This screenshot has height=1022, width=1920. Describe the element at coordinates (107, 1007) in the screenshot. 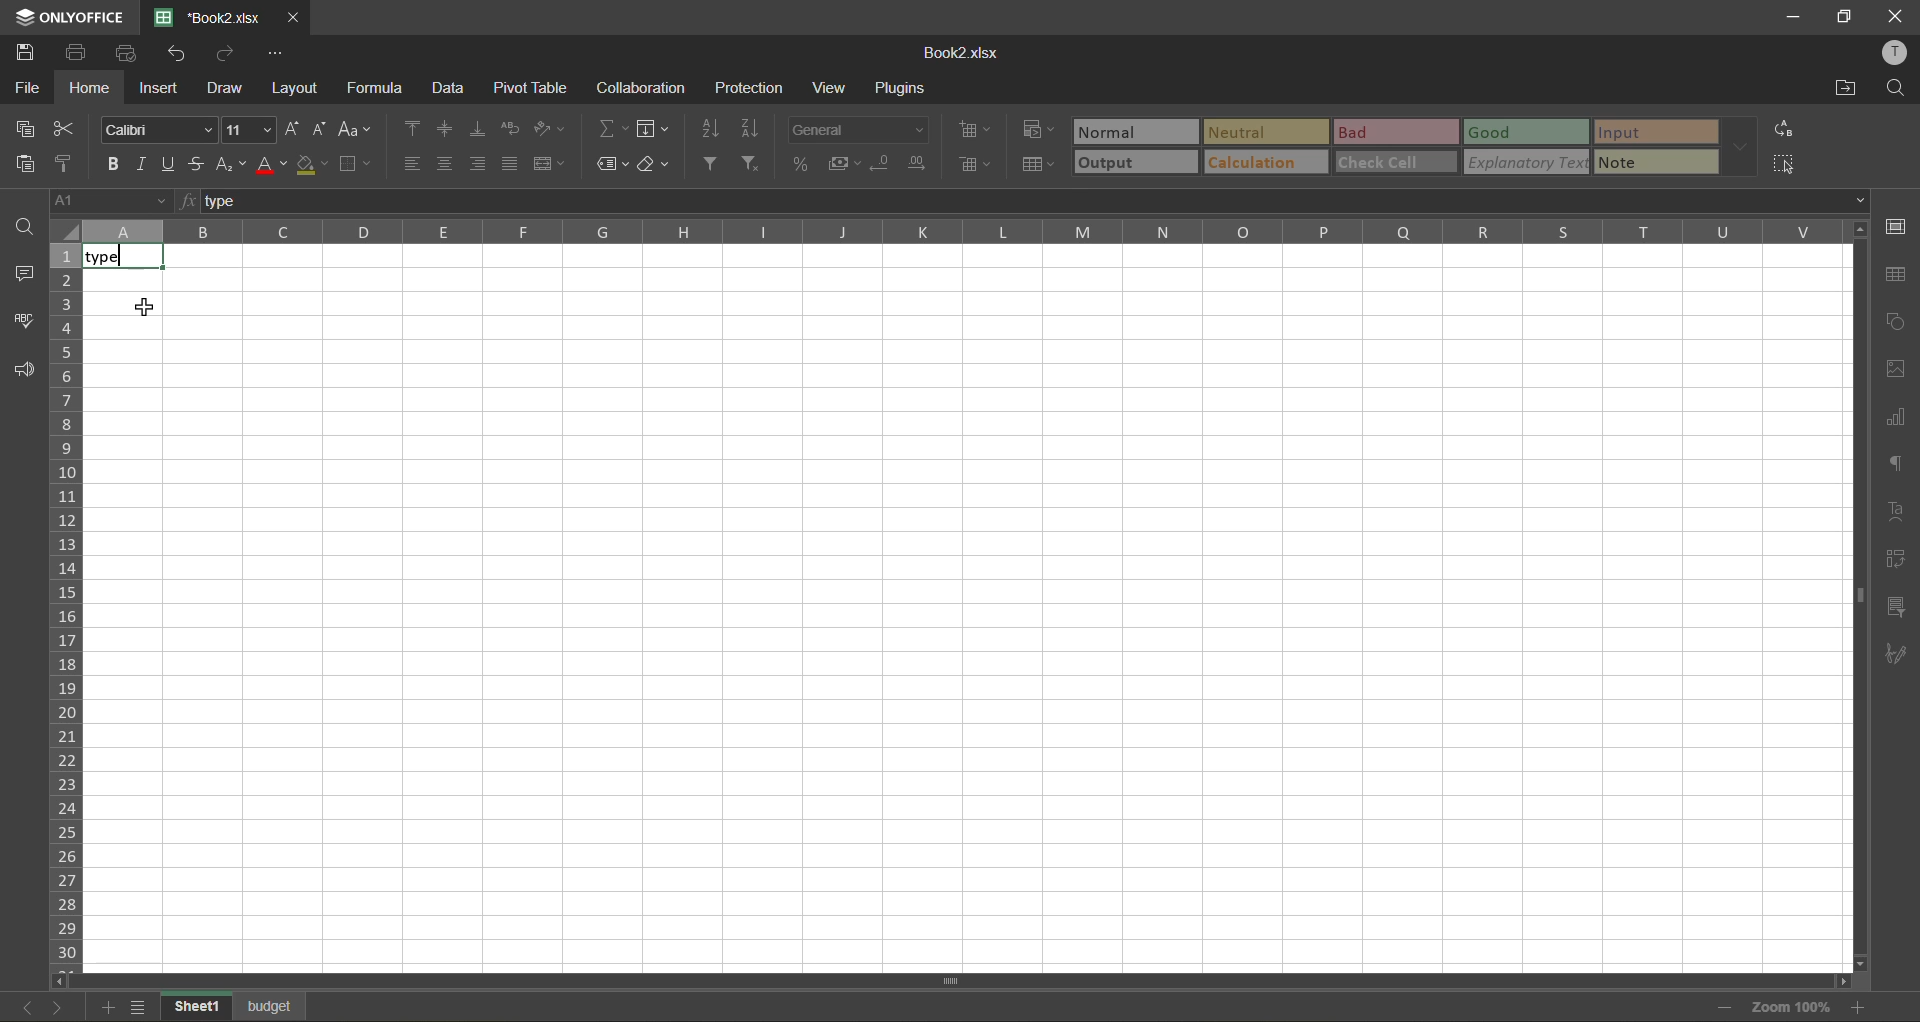

I see `add sheet` at that location.